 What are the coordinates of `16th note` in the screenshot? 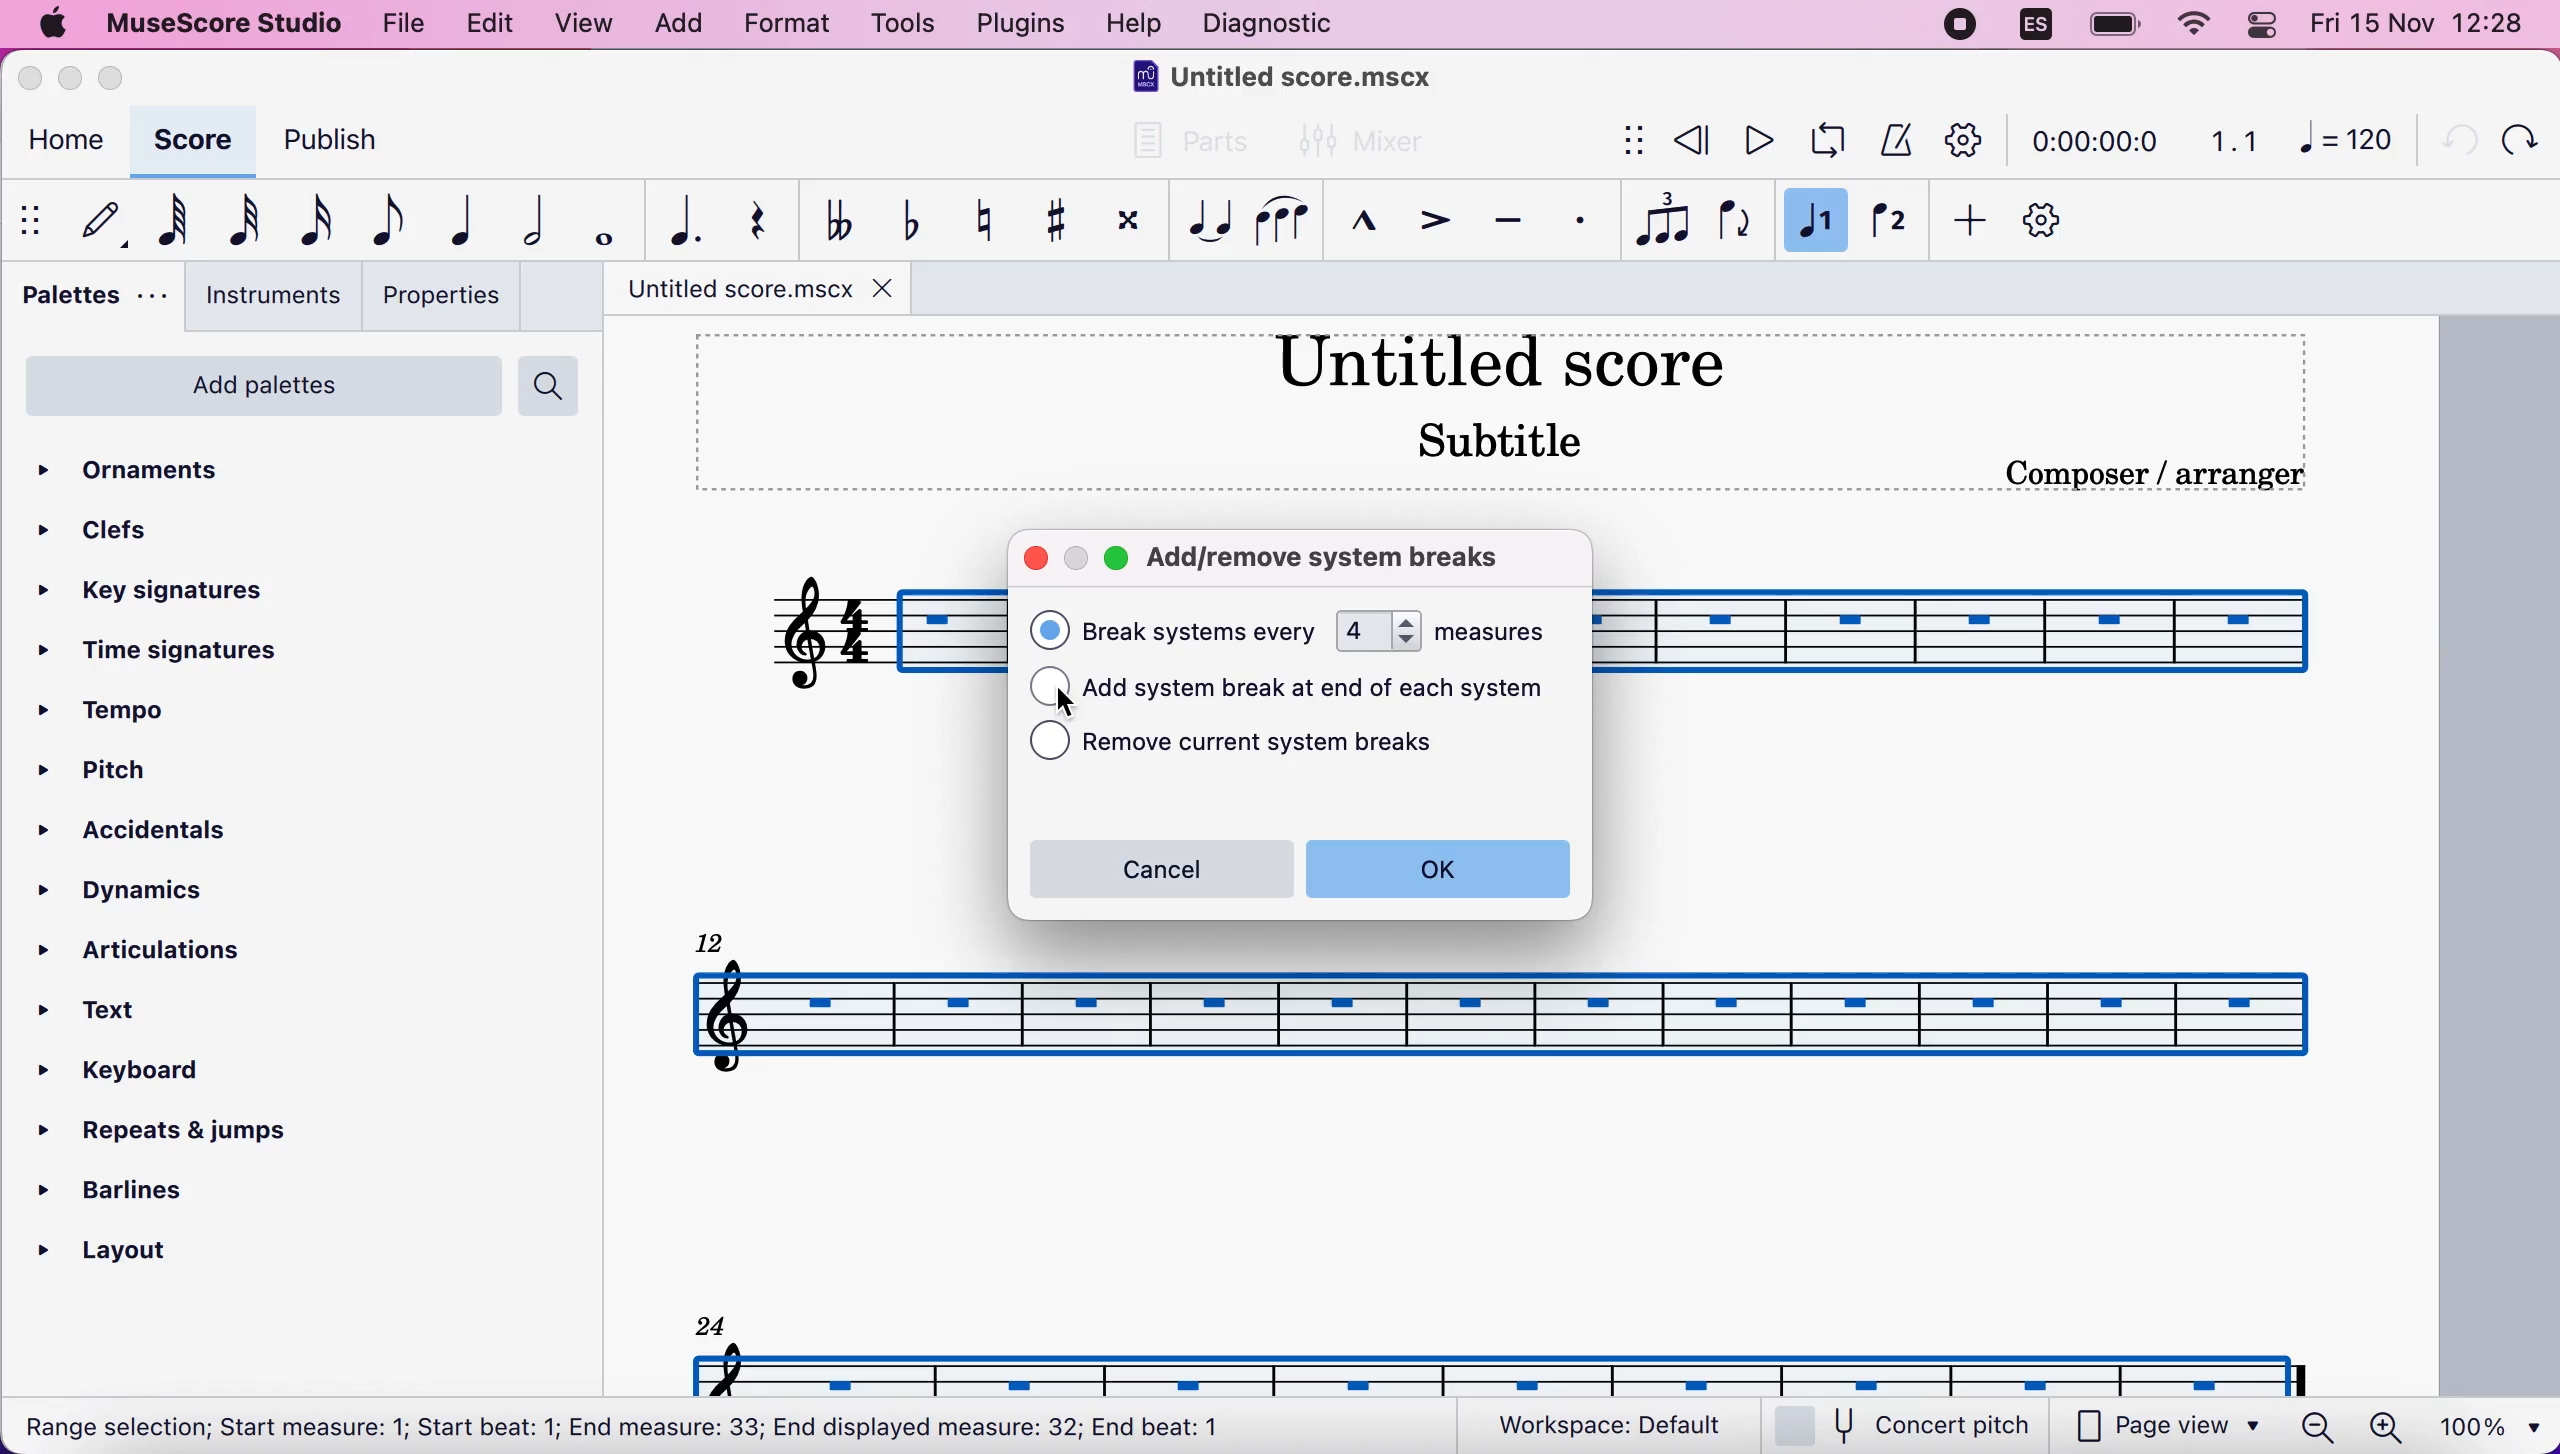 It's located at (312, 222).